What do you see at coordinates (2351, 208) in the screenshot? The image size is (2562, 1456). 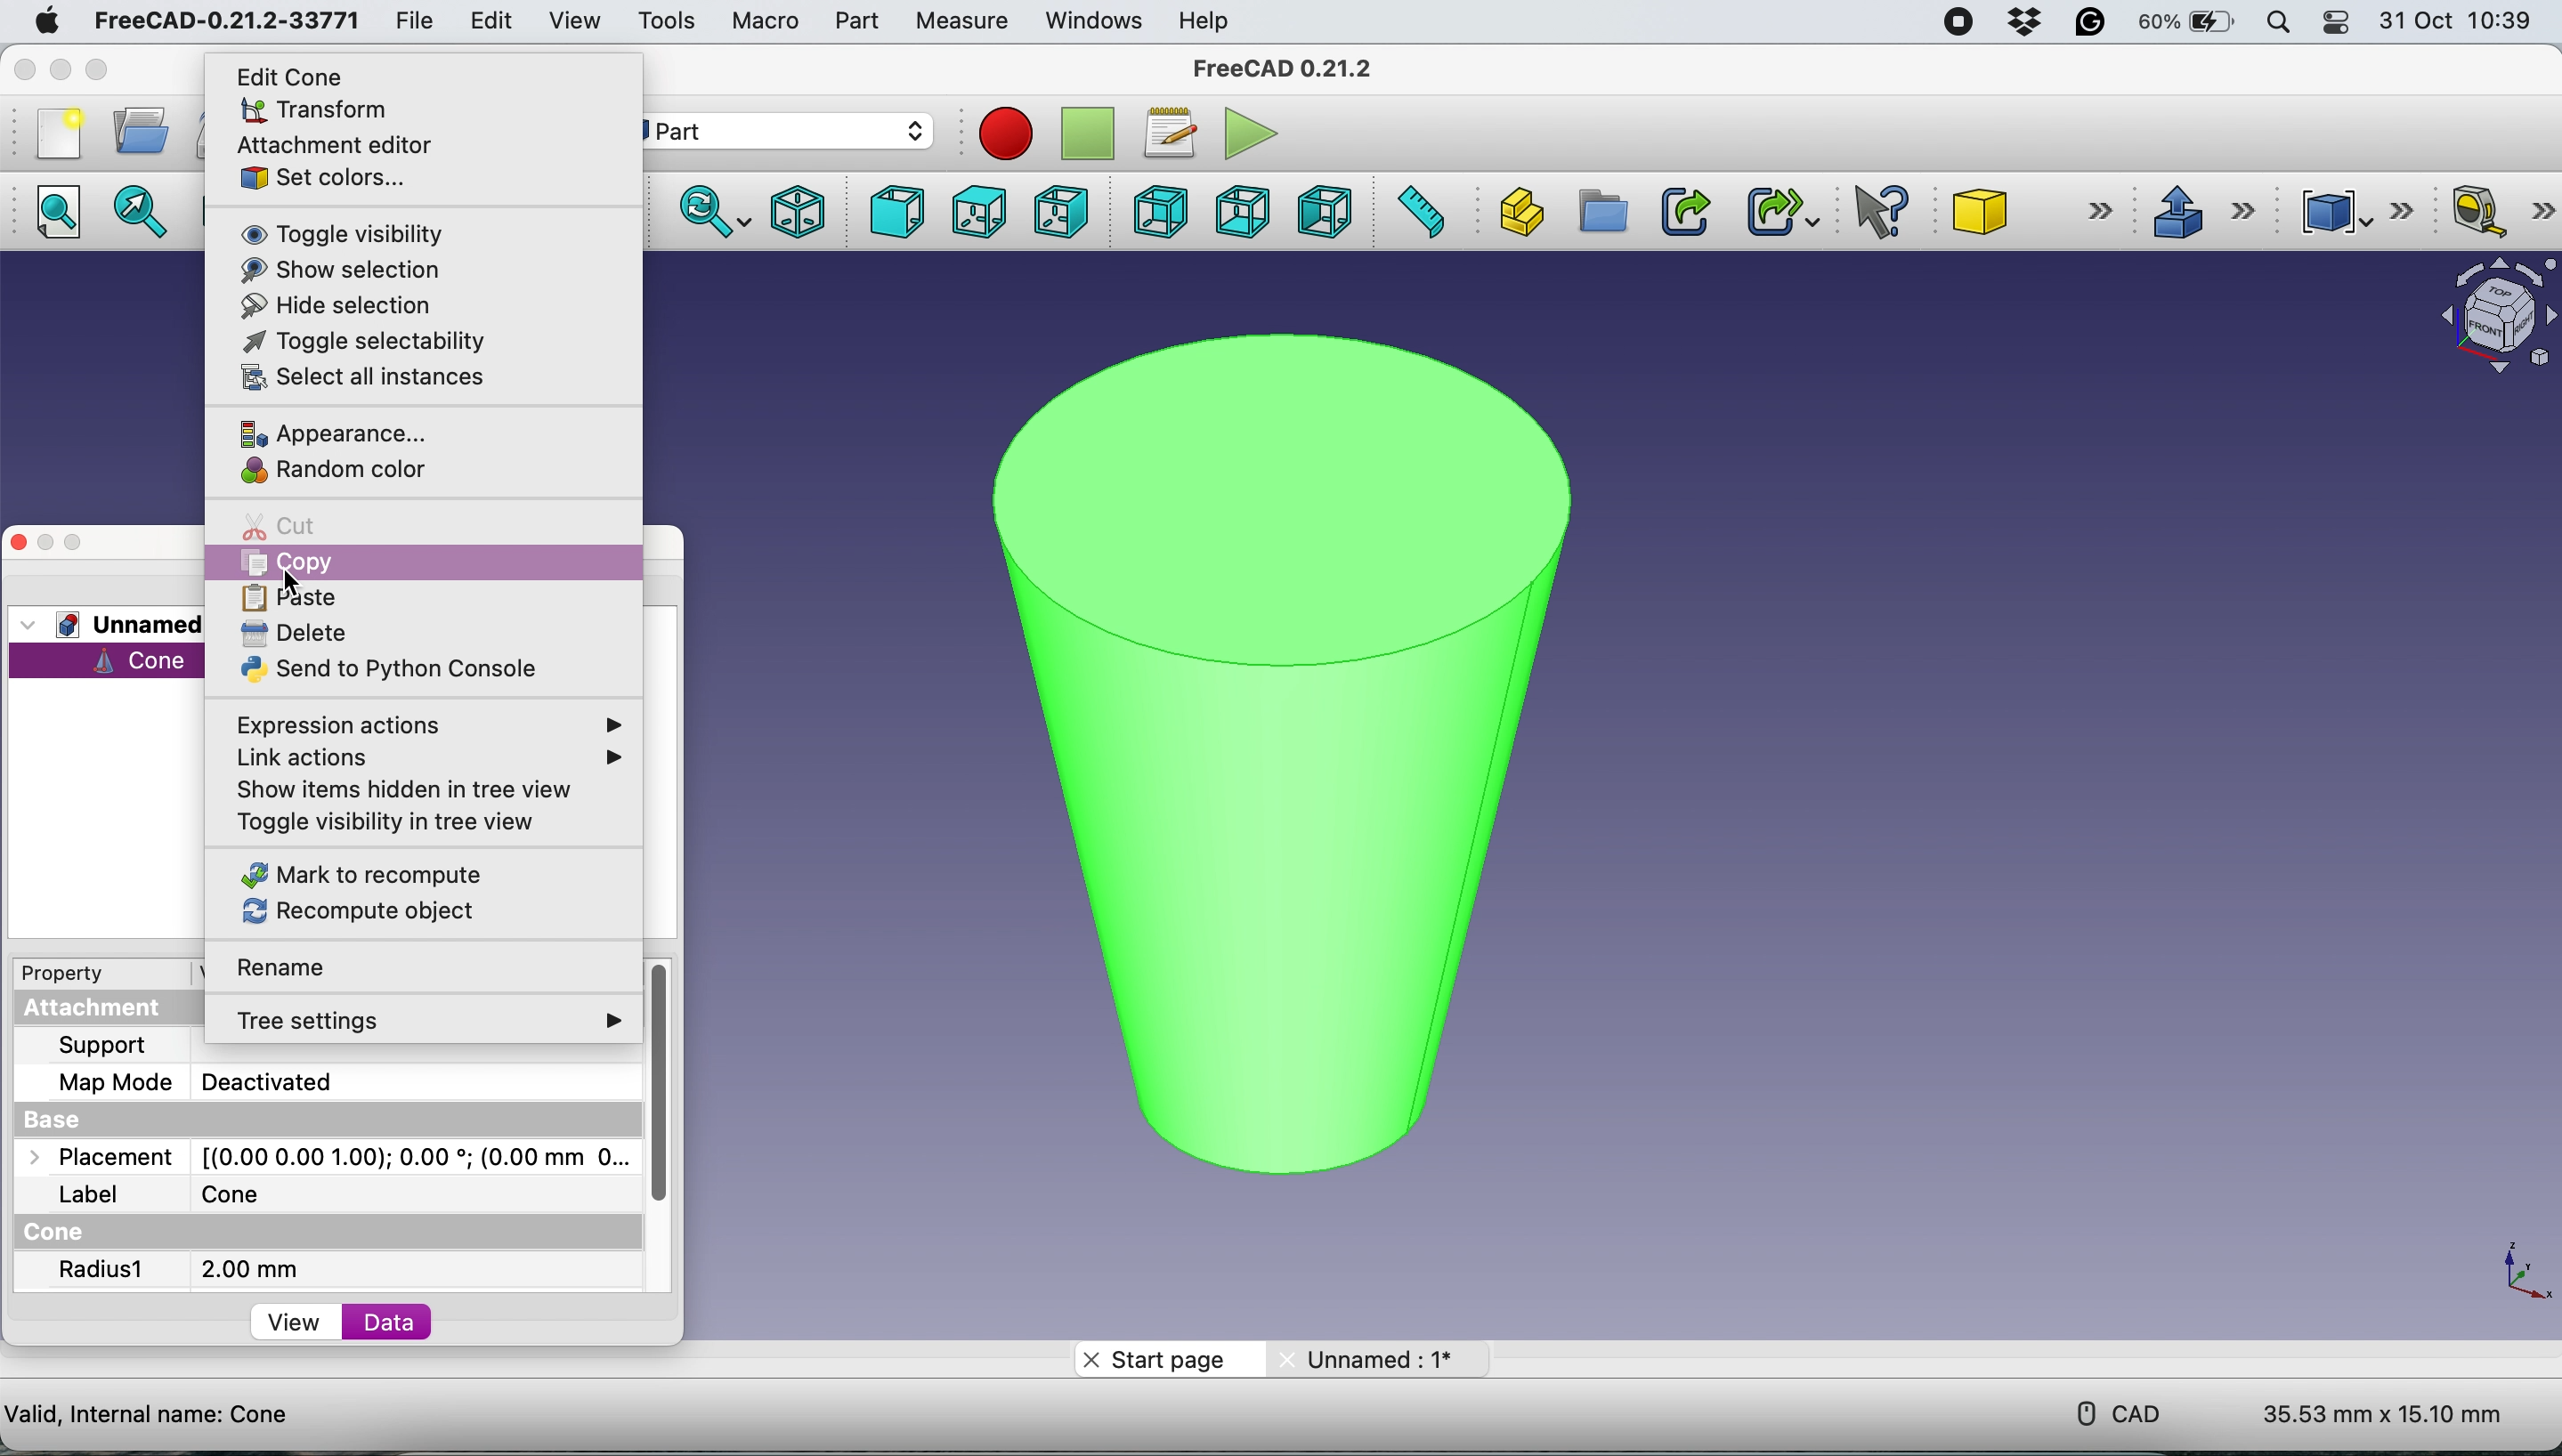 I see `compound tools` at bounding box center [2351, 208].